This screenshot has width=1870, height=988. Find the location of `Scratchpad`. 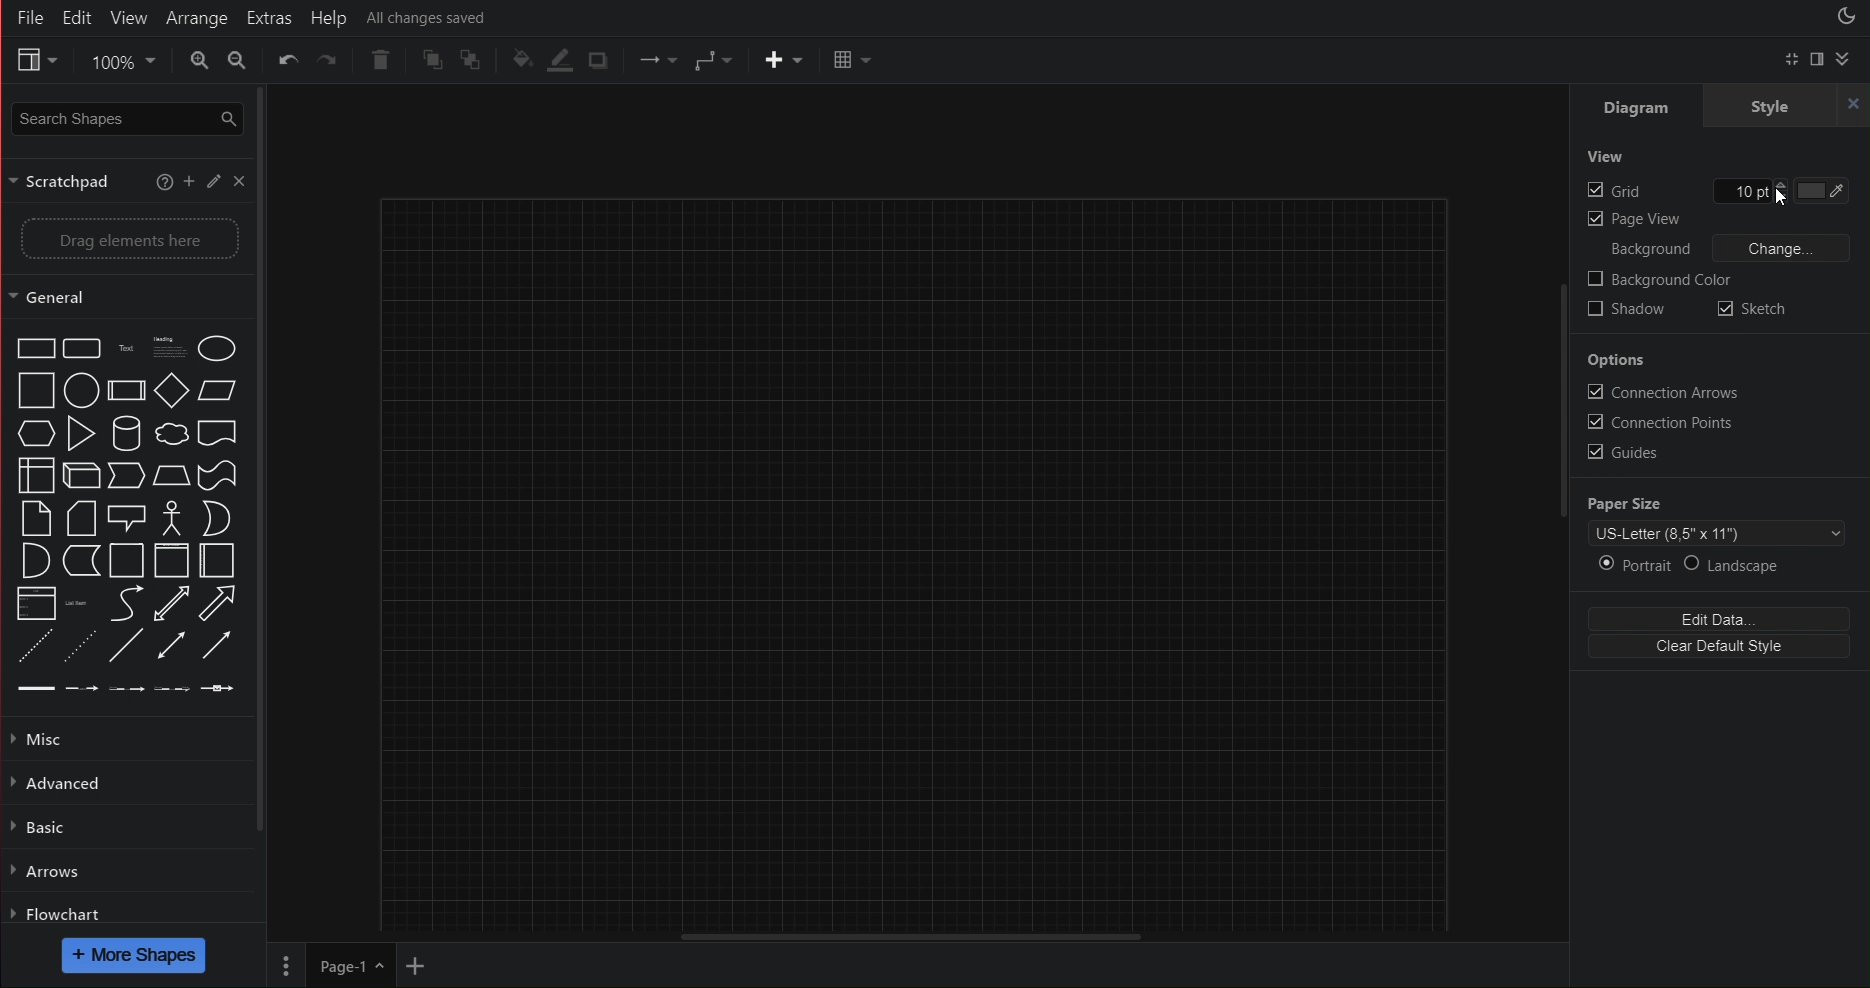

Scratchpad is located at coordinates (64, 181).